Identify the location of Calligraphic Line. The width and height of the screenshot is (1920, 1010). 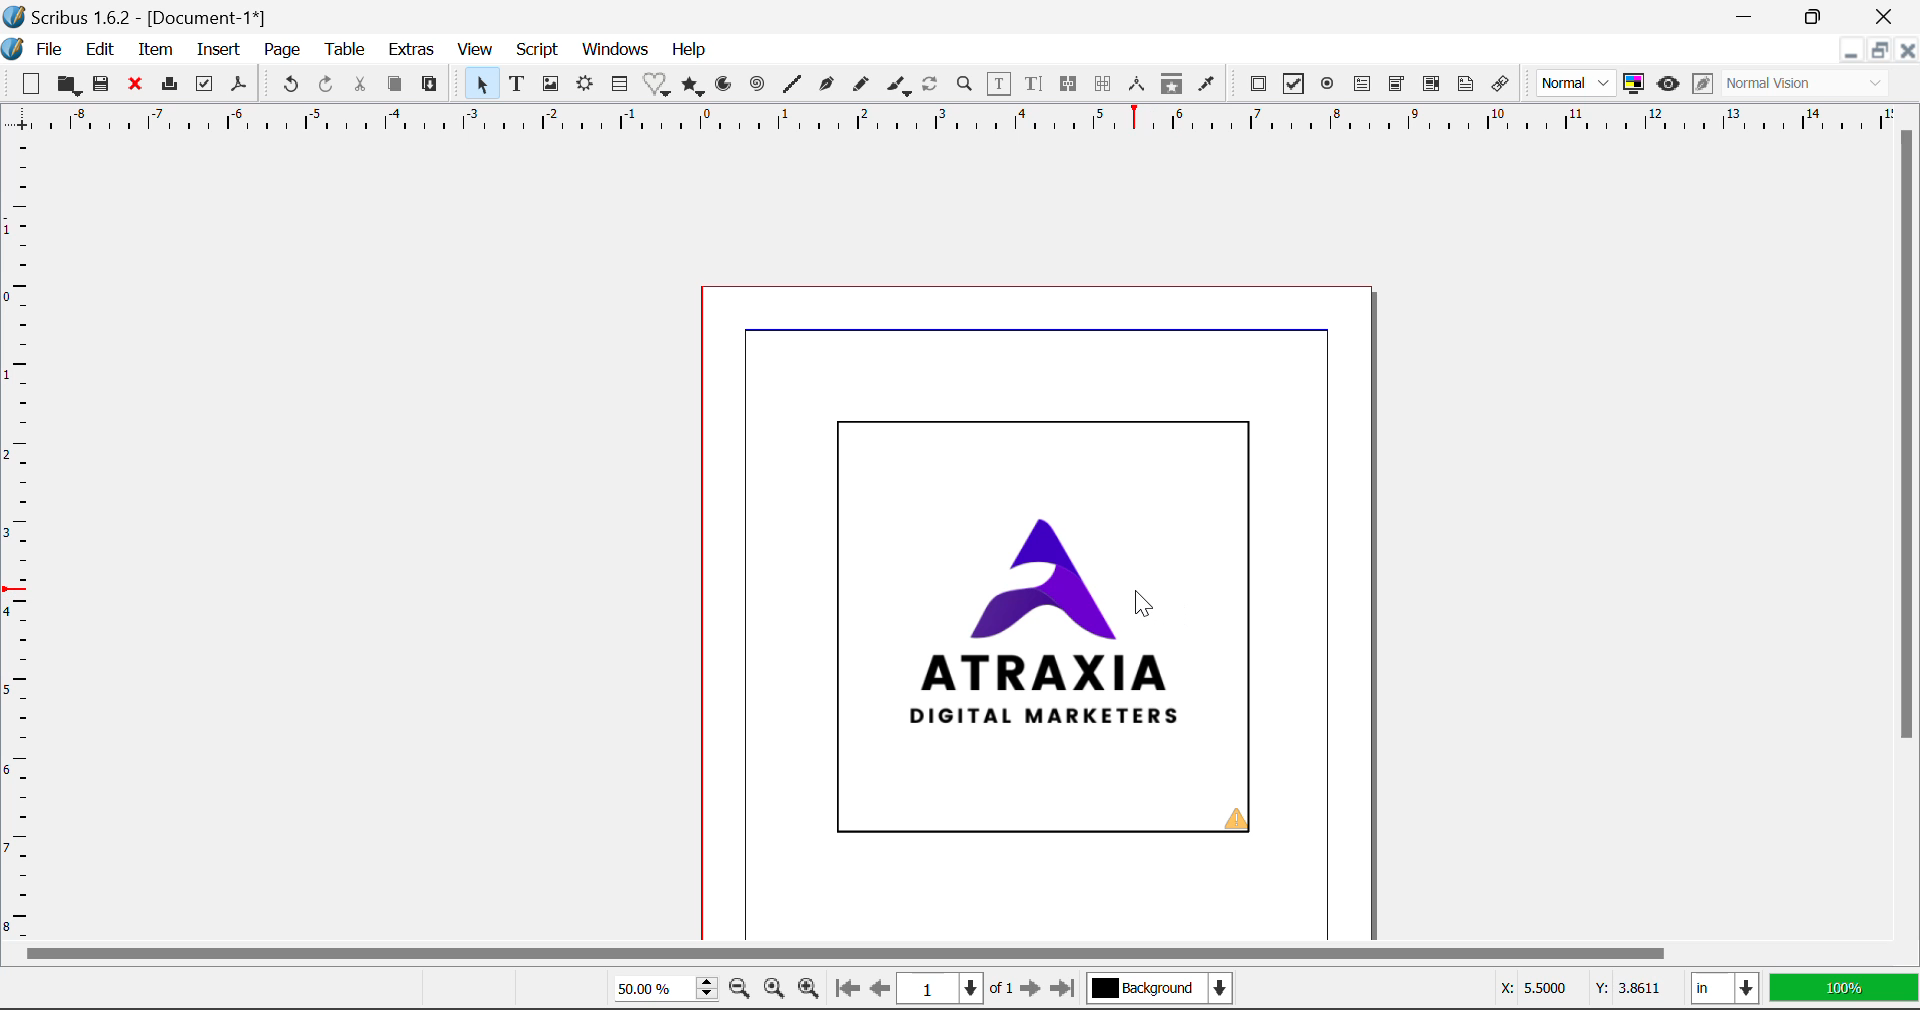
(900, 88).